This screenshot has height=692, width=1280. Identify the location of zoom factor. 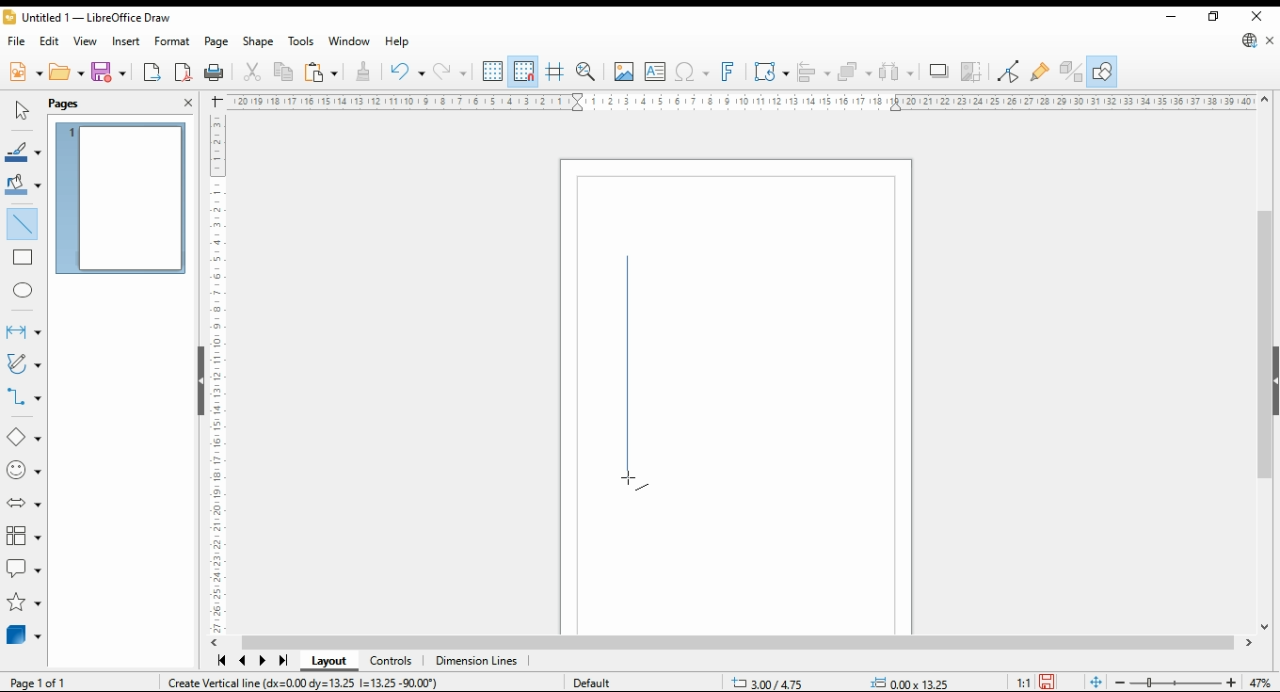
(1262, 680).